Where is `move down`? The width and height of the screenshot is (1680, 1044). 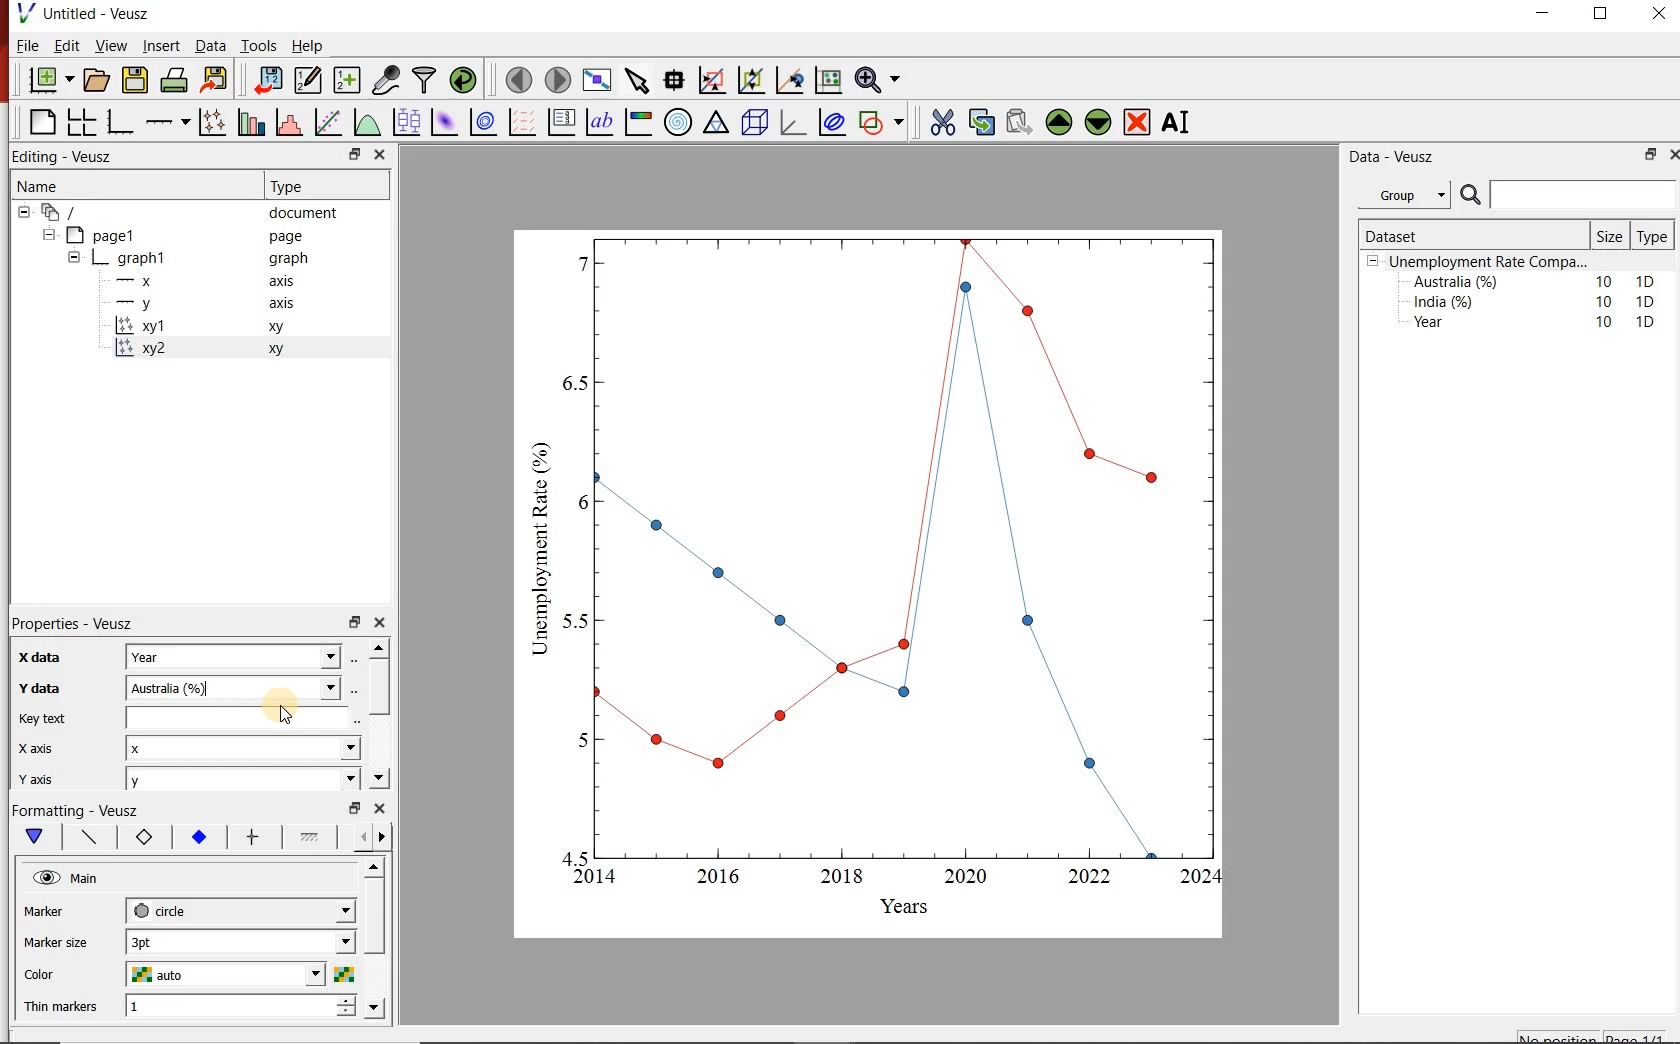 move down is located at coordinates (378, 777).